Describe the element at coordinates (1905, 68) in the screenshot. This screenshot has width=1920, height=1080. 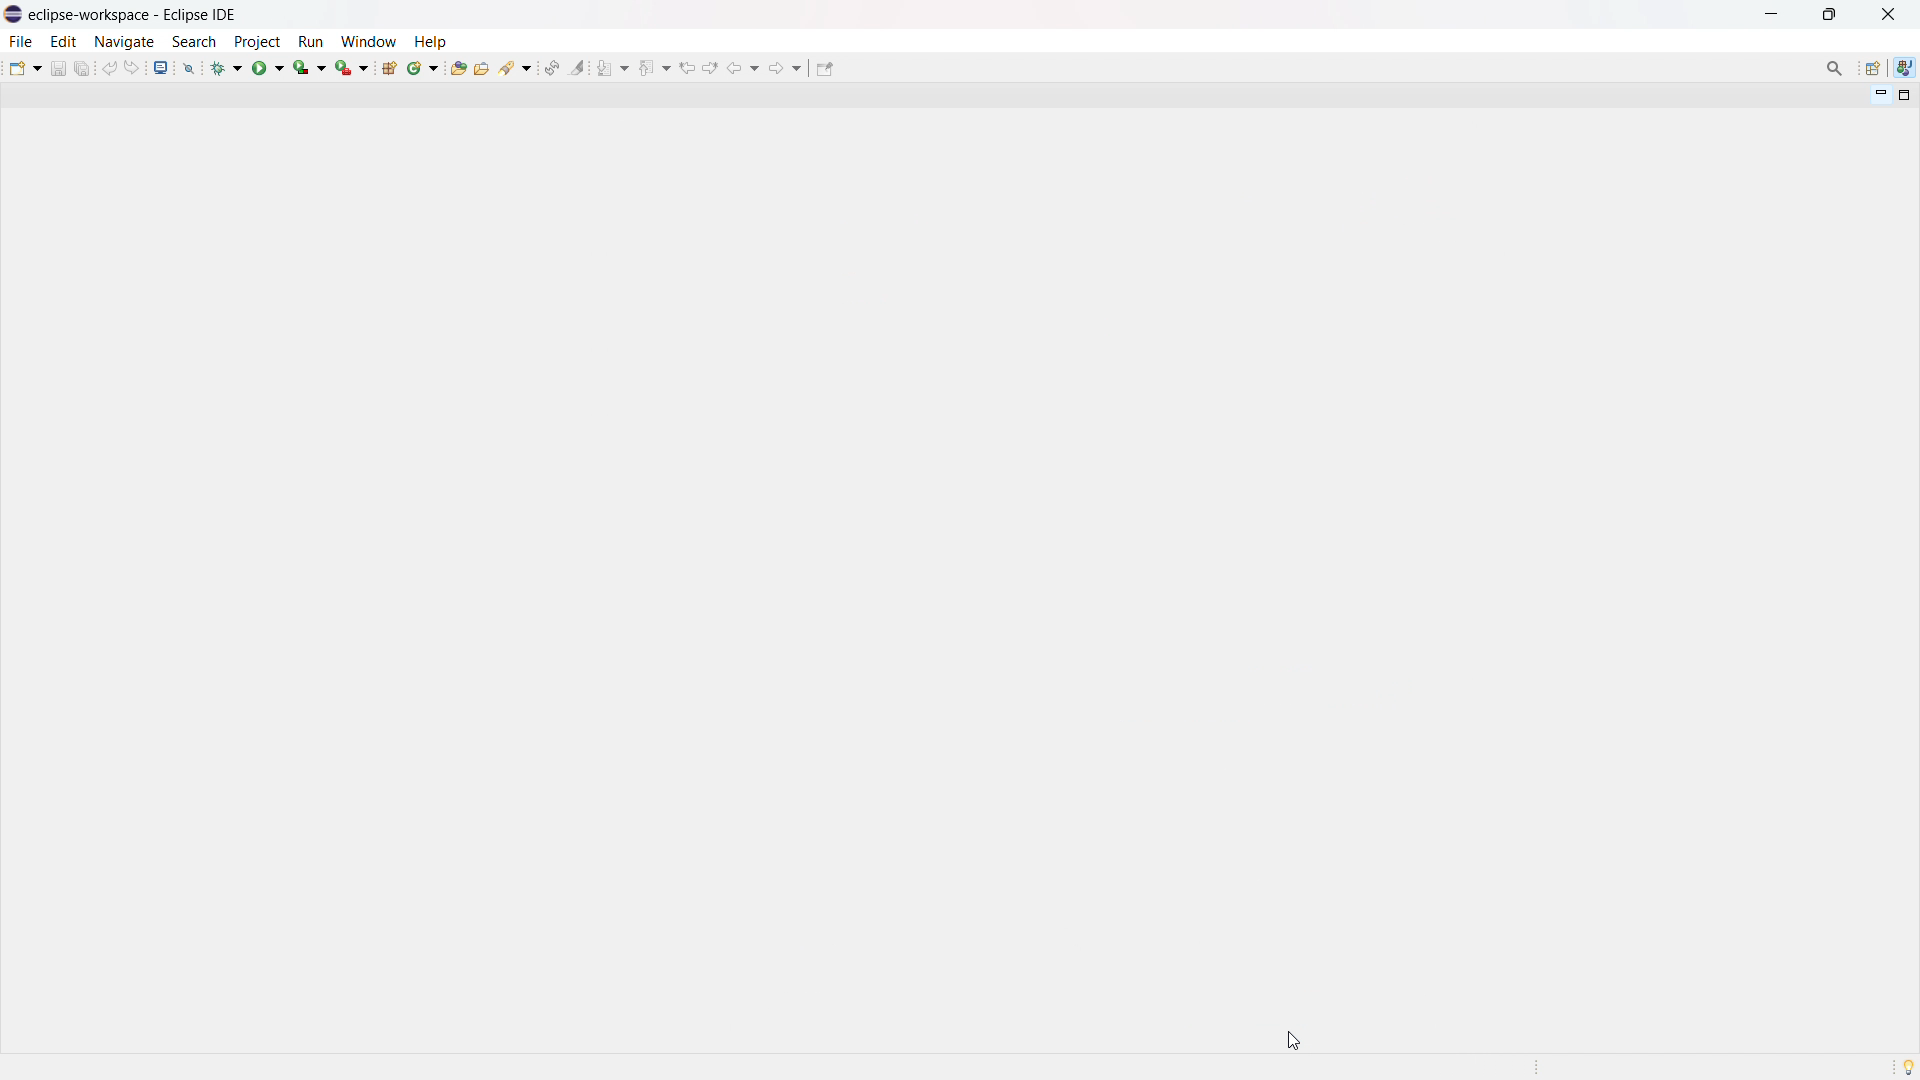
I see `java` at that location.